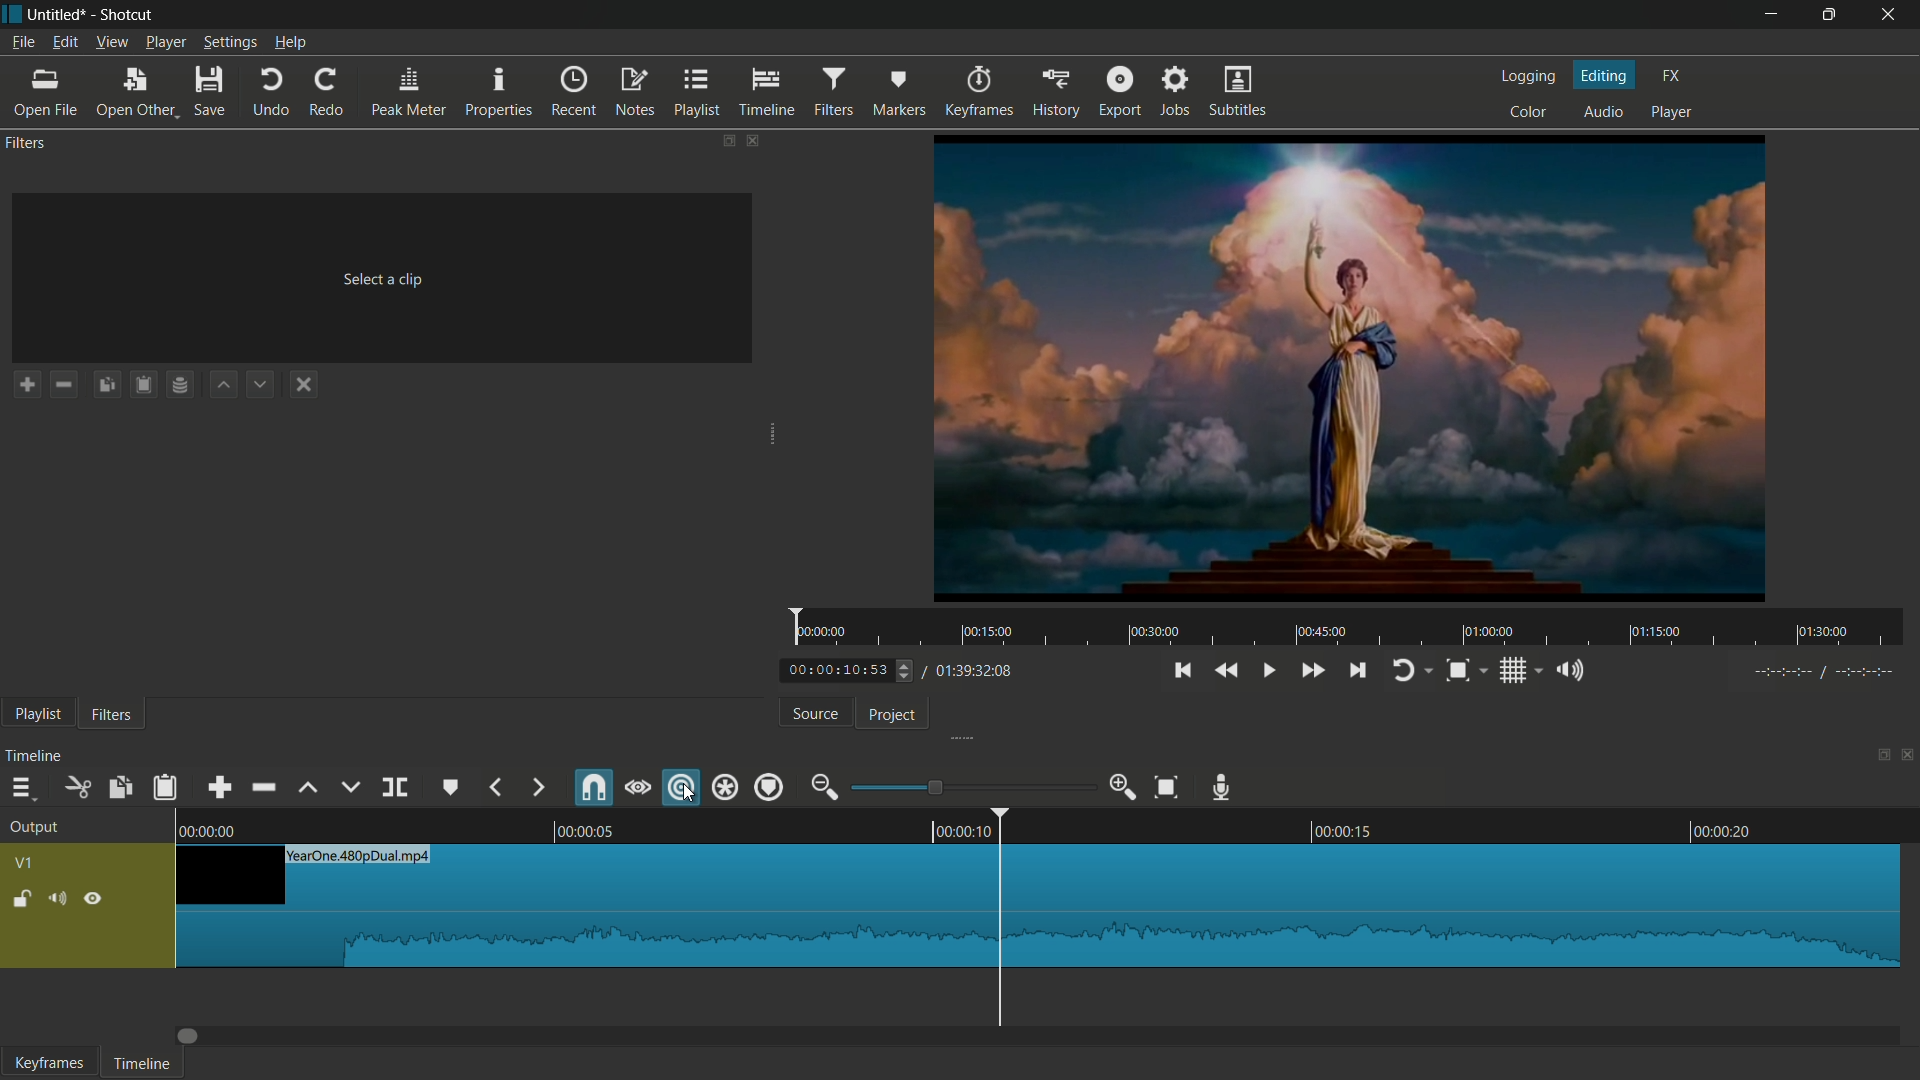 This screenshot has width=1920, height=1080. What do you see at coordinates (1826, 16) in the screenshot?
I see `maximize` at bounding box center [1826, 16].